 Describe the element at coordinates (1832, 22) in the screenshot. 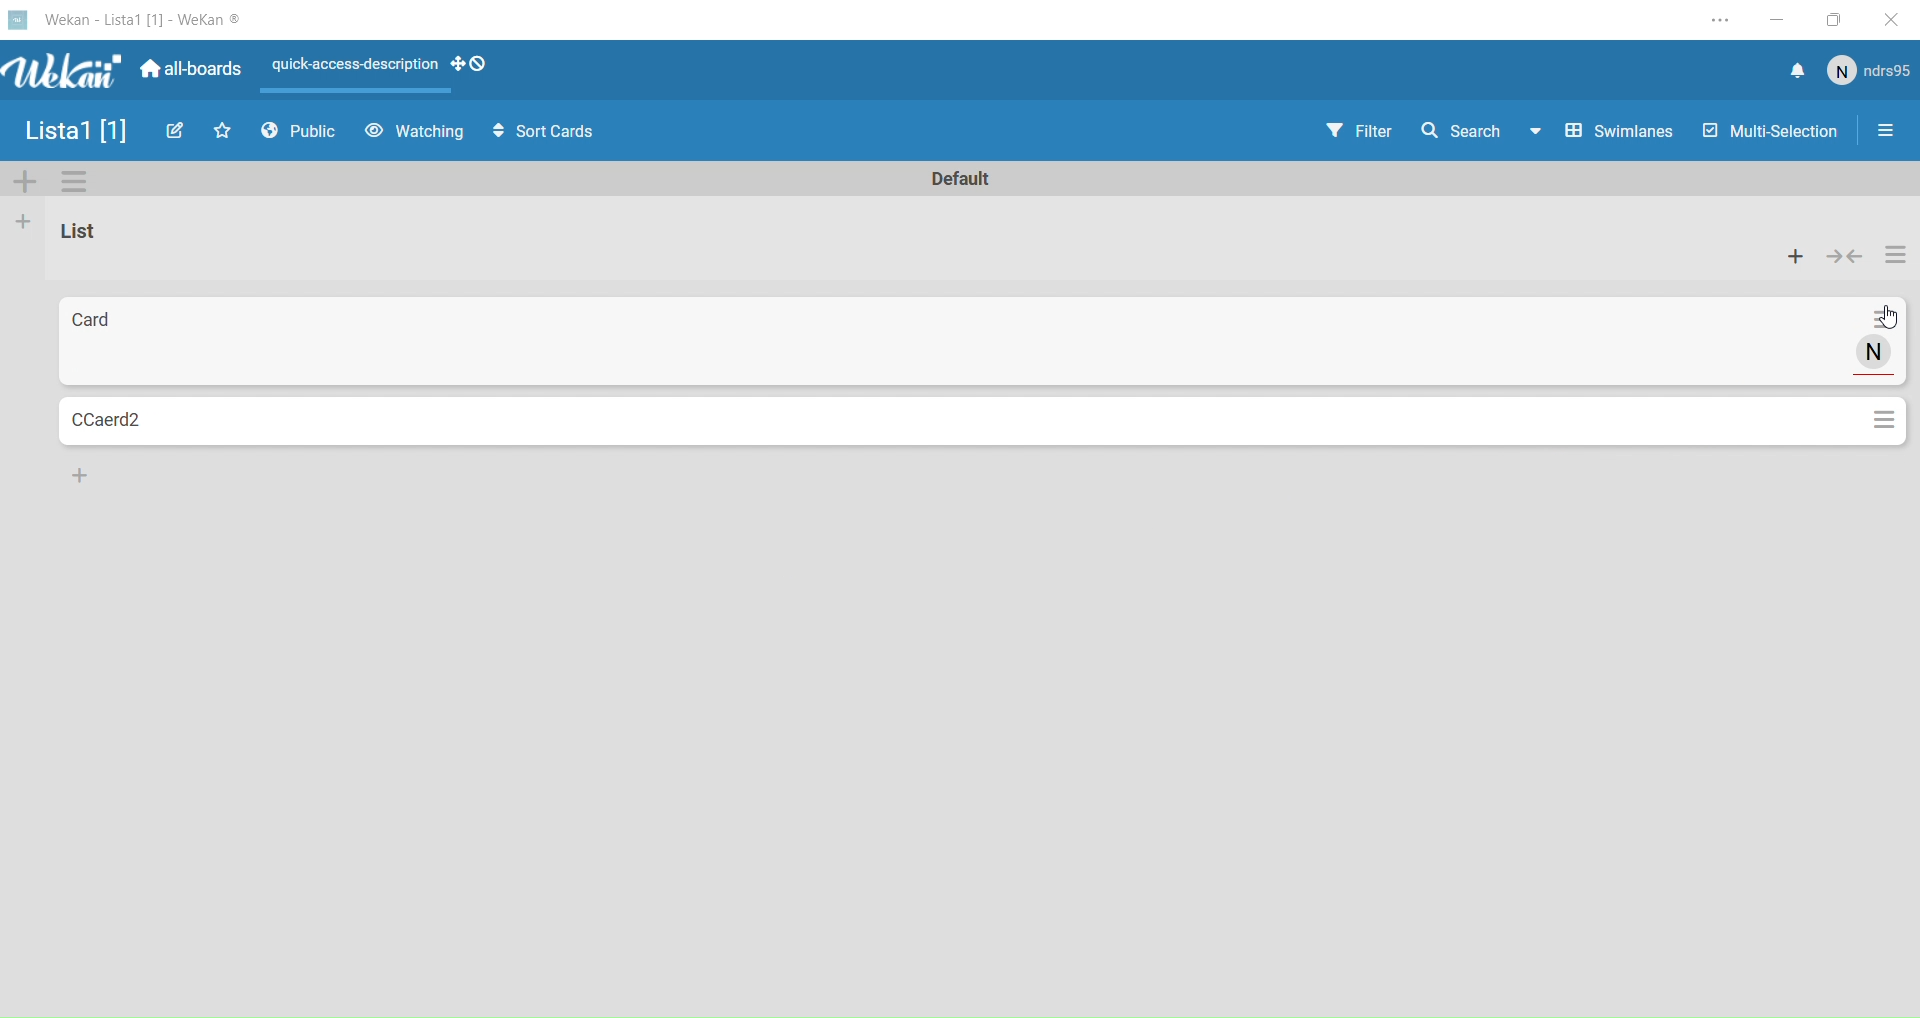

I see `Box` at that location.